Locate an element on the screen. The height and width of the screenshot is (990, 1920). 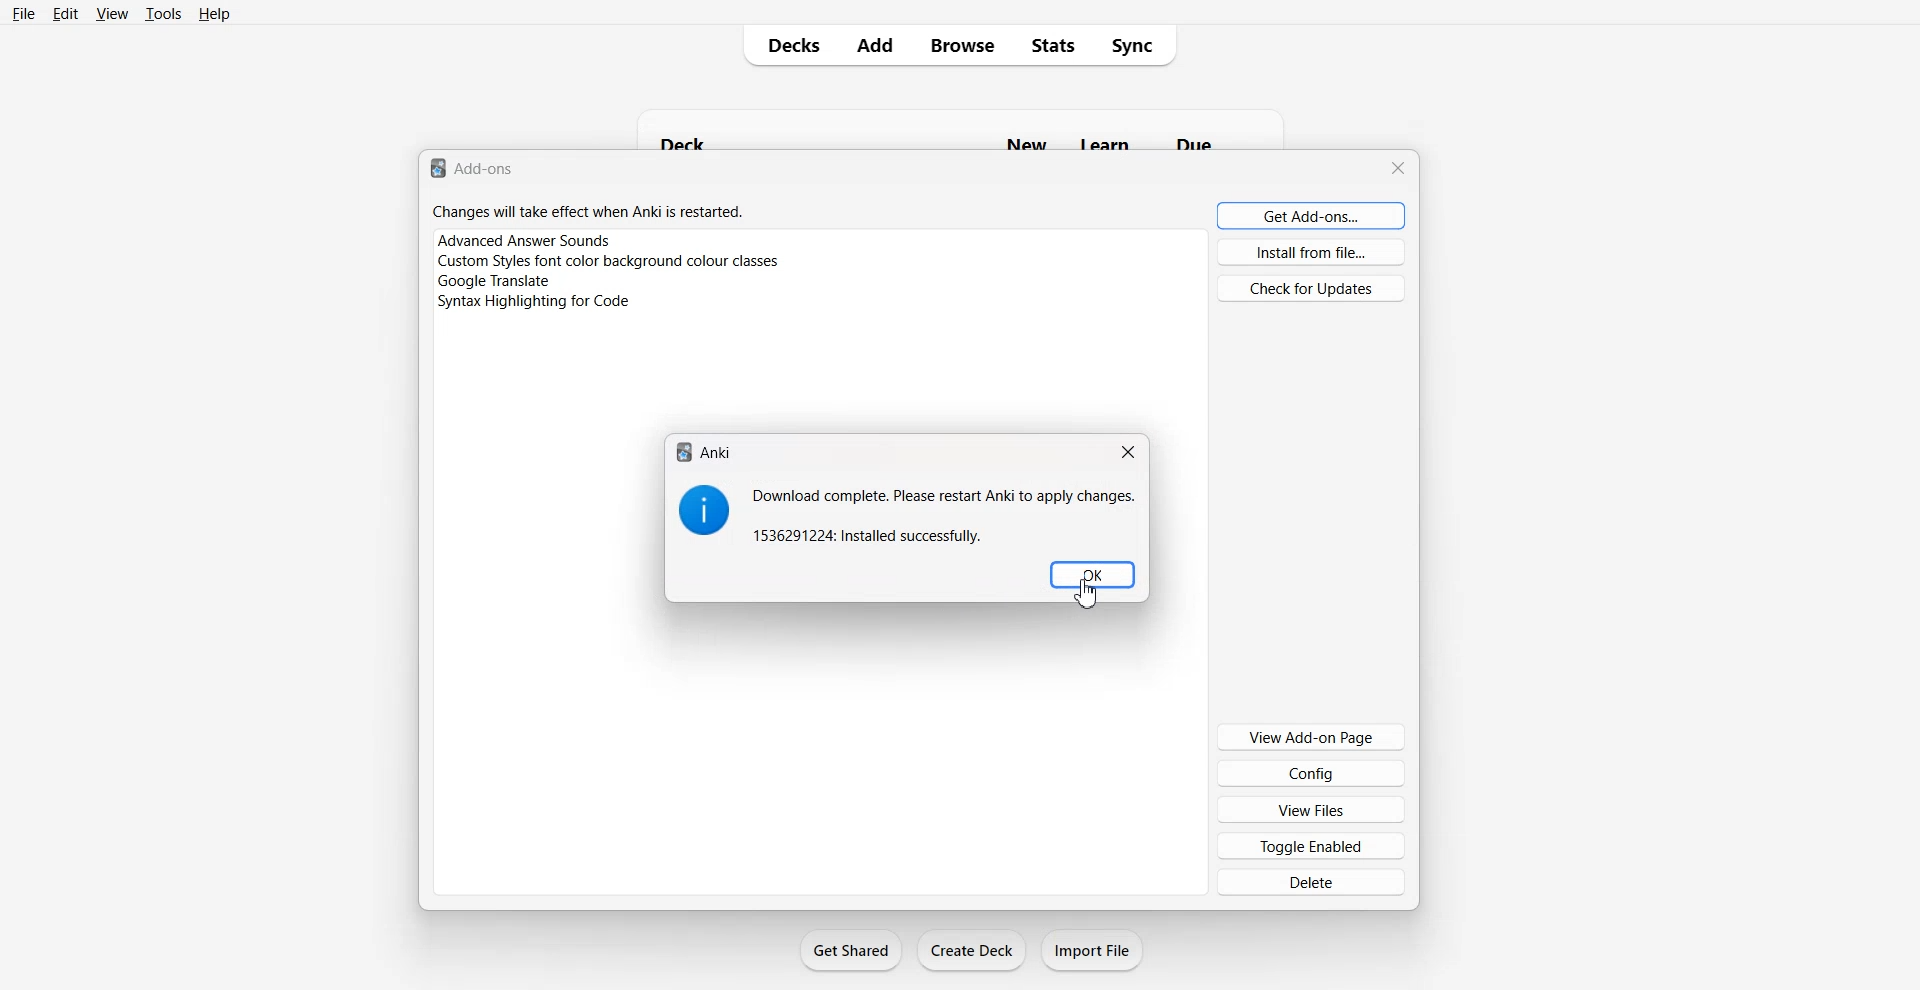
logo is located at coordinates (436, 169).